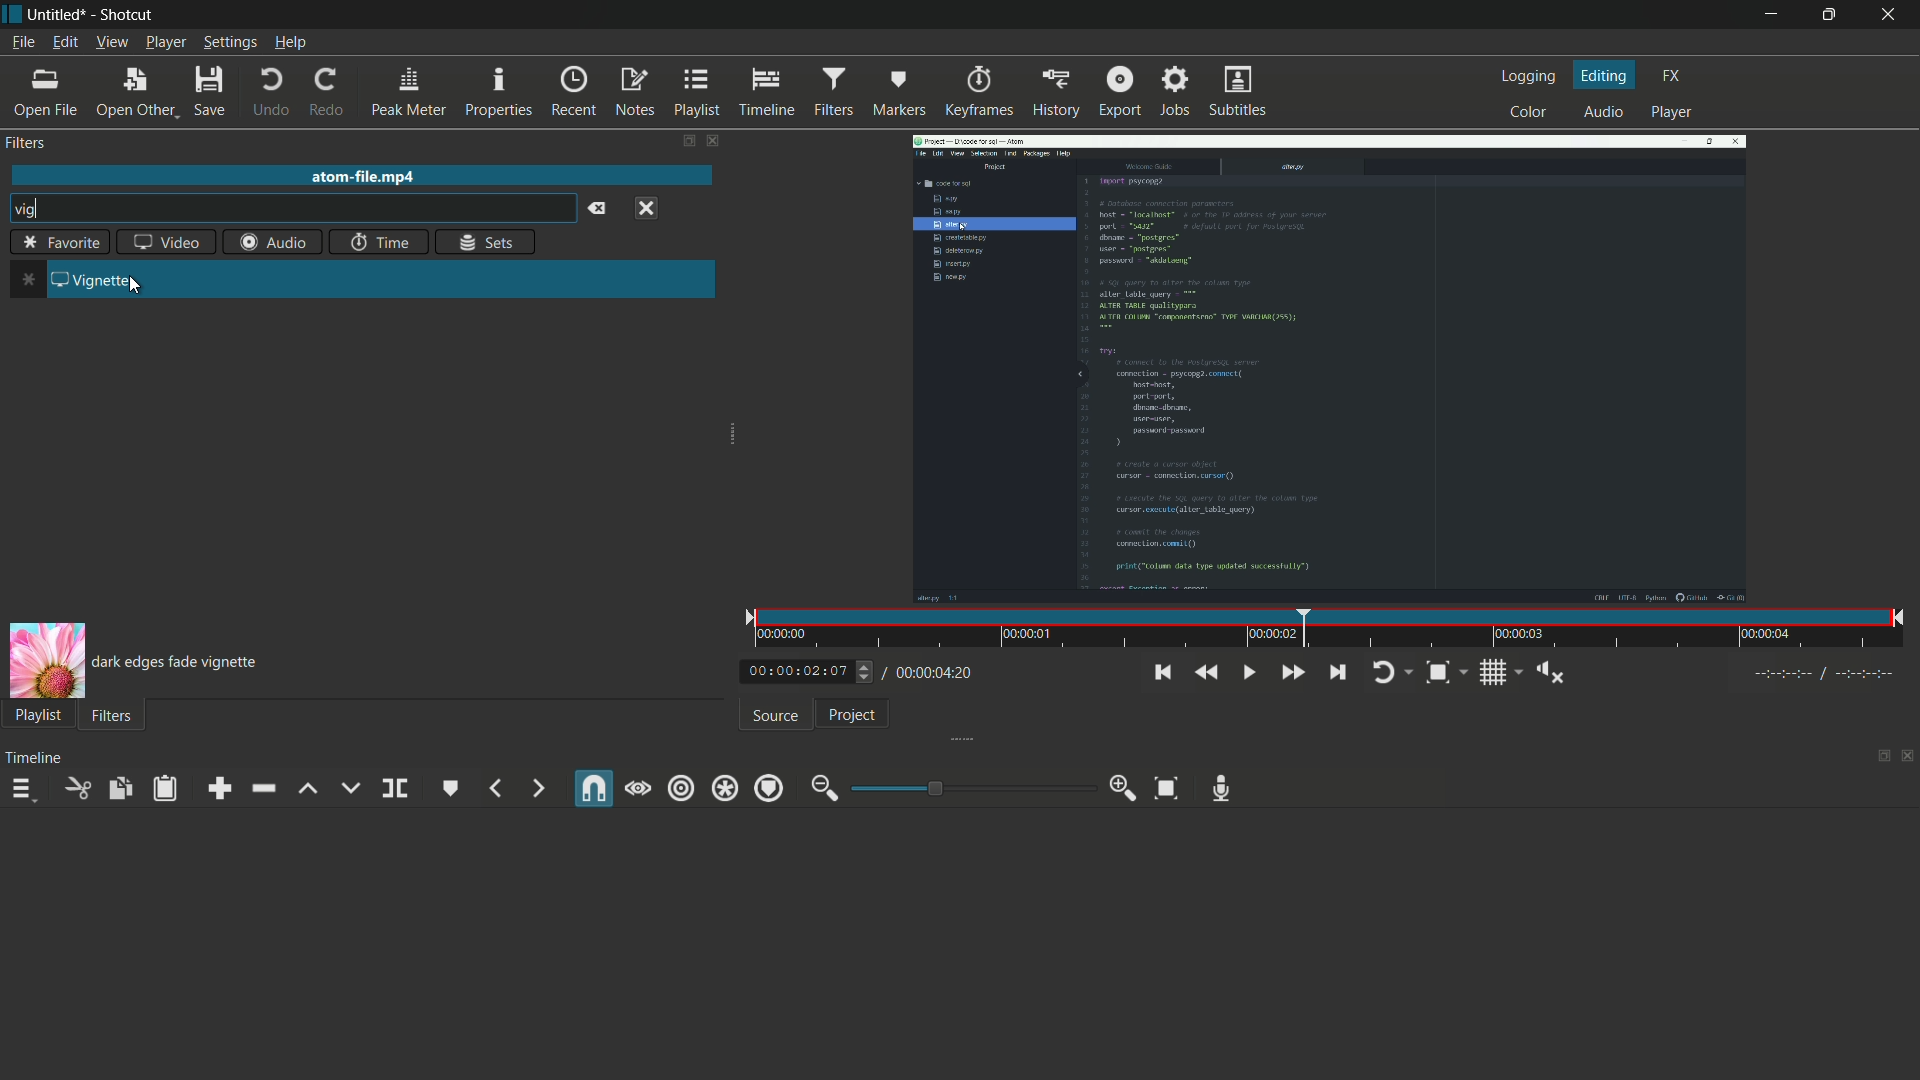  I want to click on file name, so click(365, 176).